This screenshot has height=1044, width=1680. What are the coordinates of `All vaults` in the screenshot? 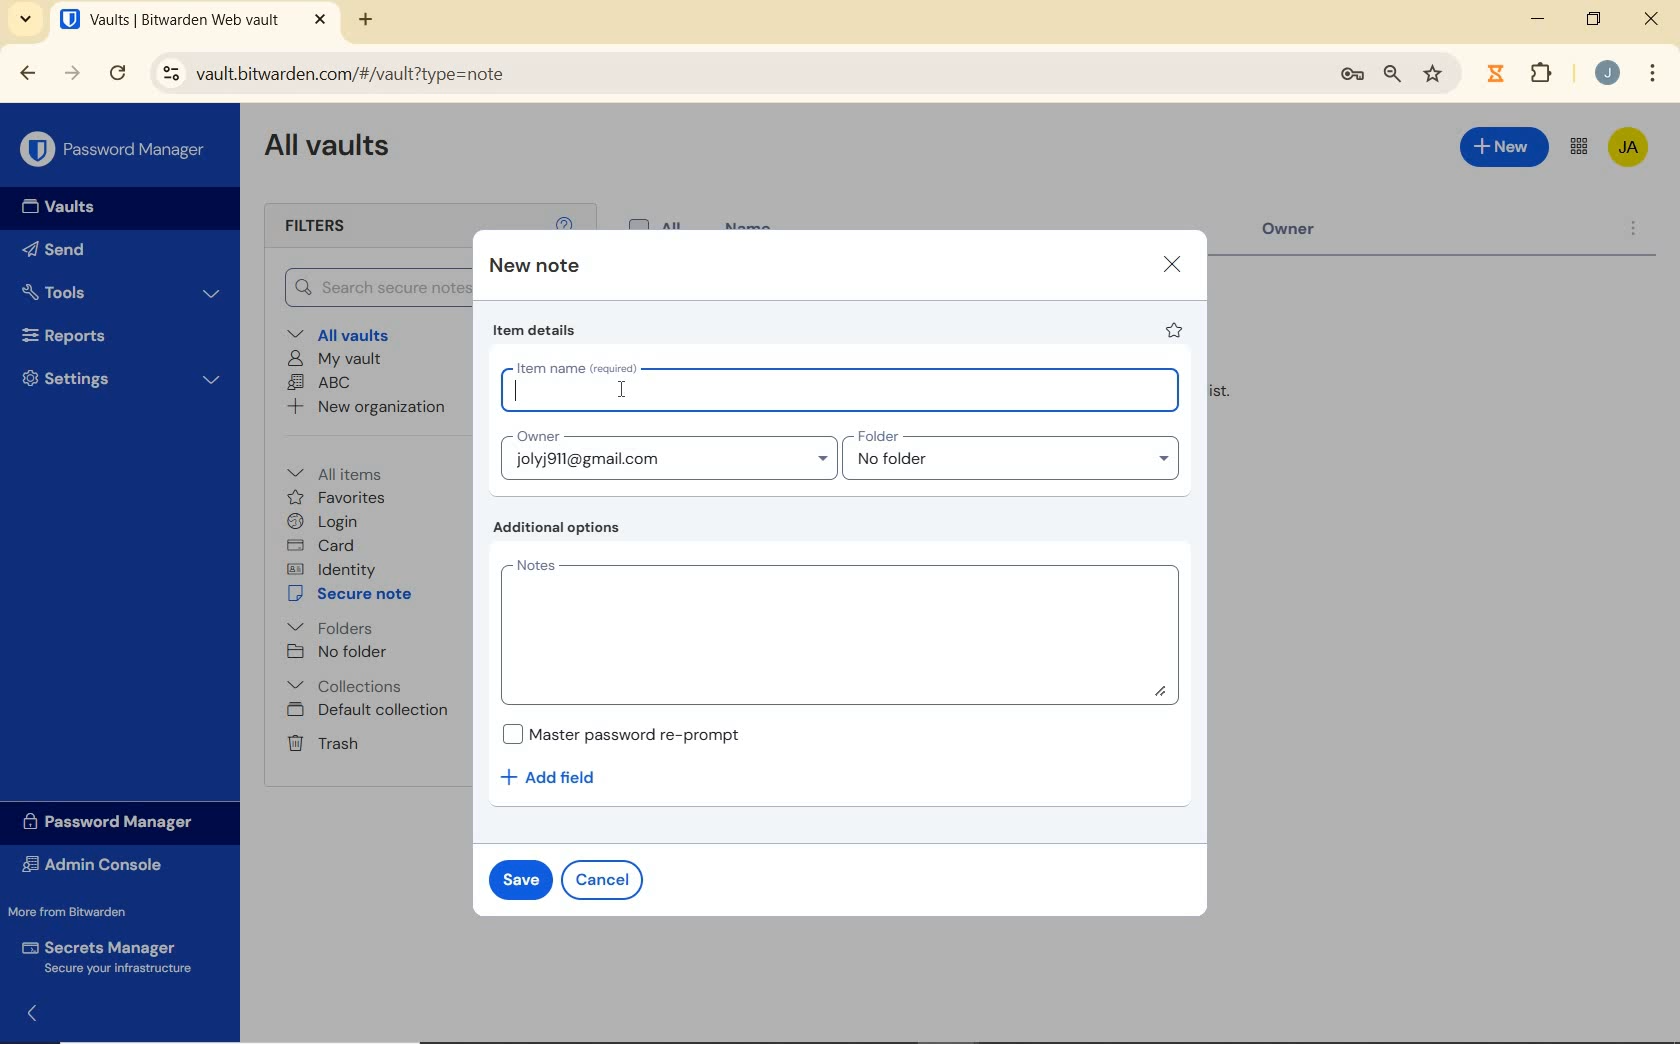 It's located at (341, 333).